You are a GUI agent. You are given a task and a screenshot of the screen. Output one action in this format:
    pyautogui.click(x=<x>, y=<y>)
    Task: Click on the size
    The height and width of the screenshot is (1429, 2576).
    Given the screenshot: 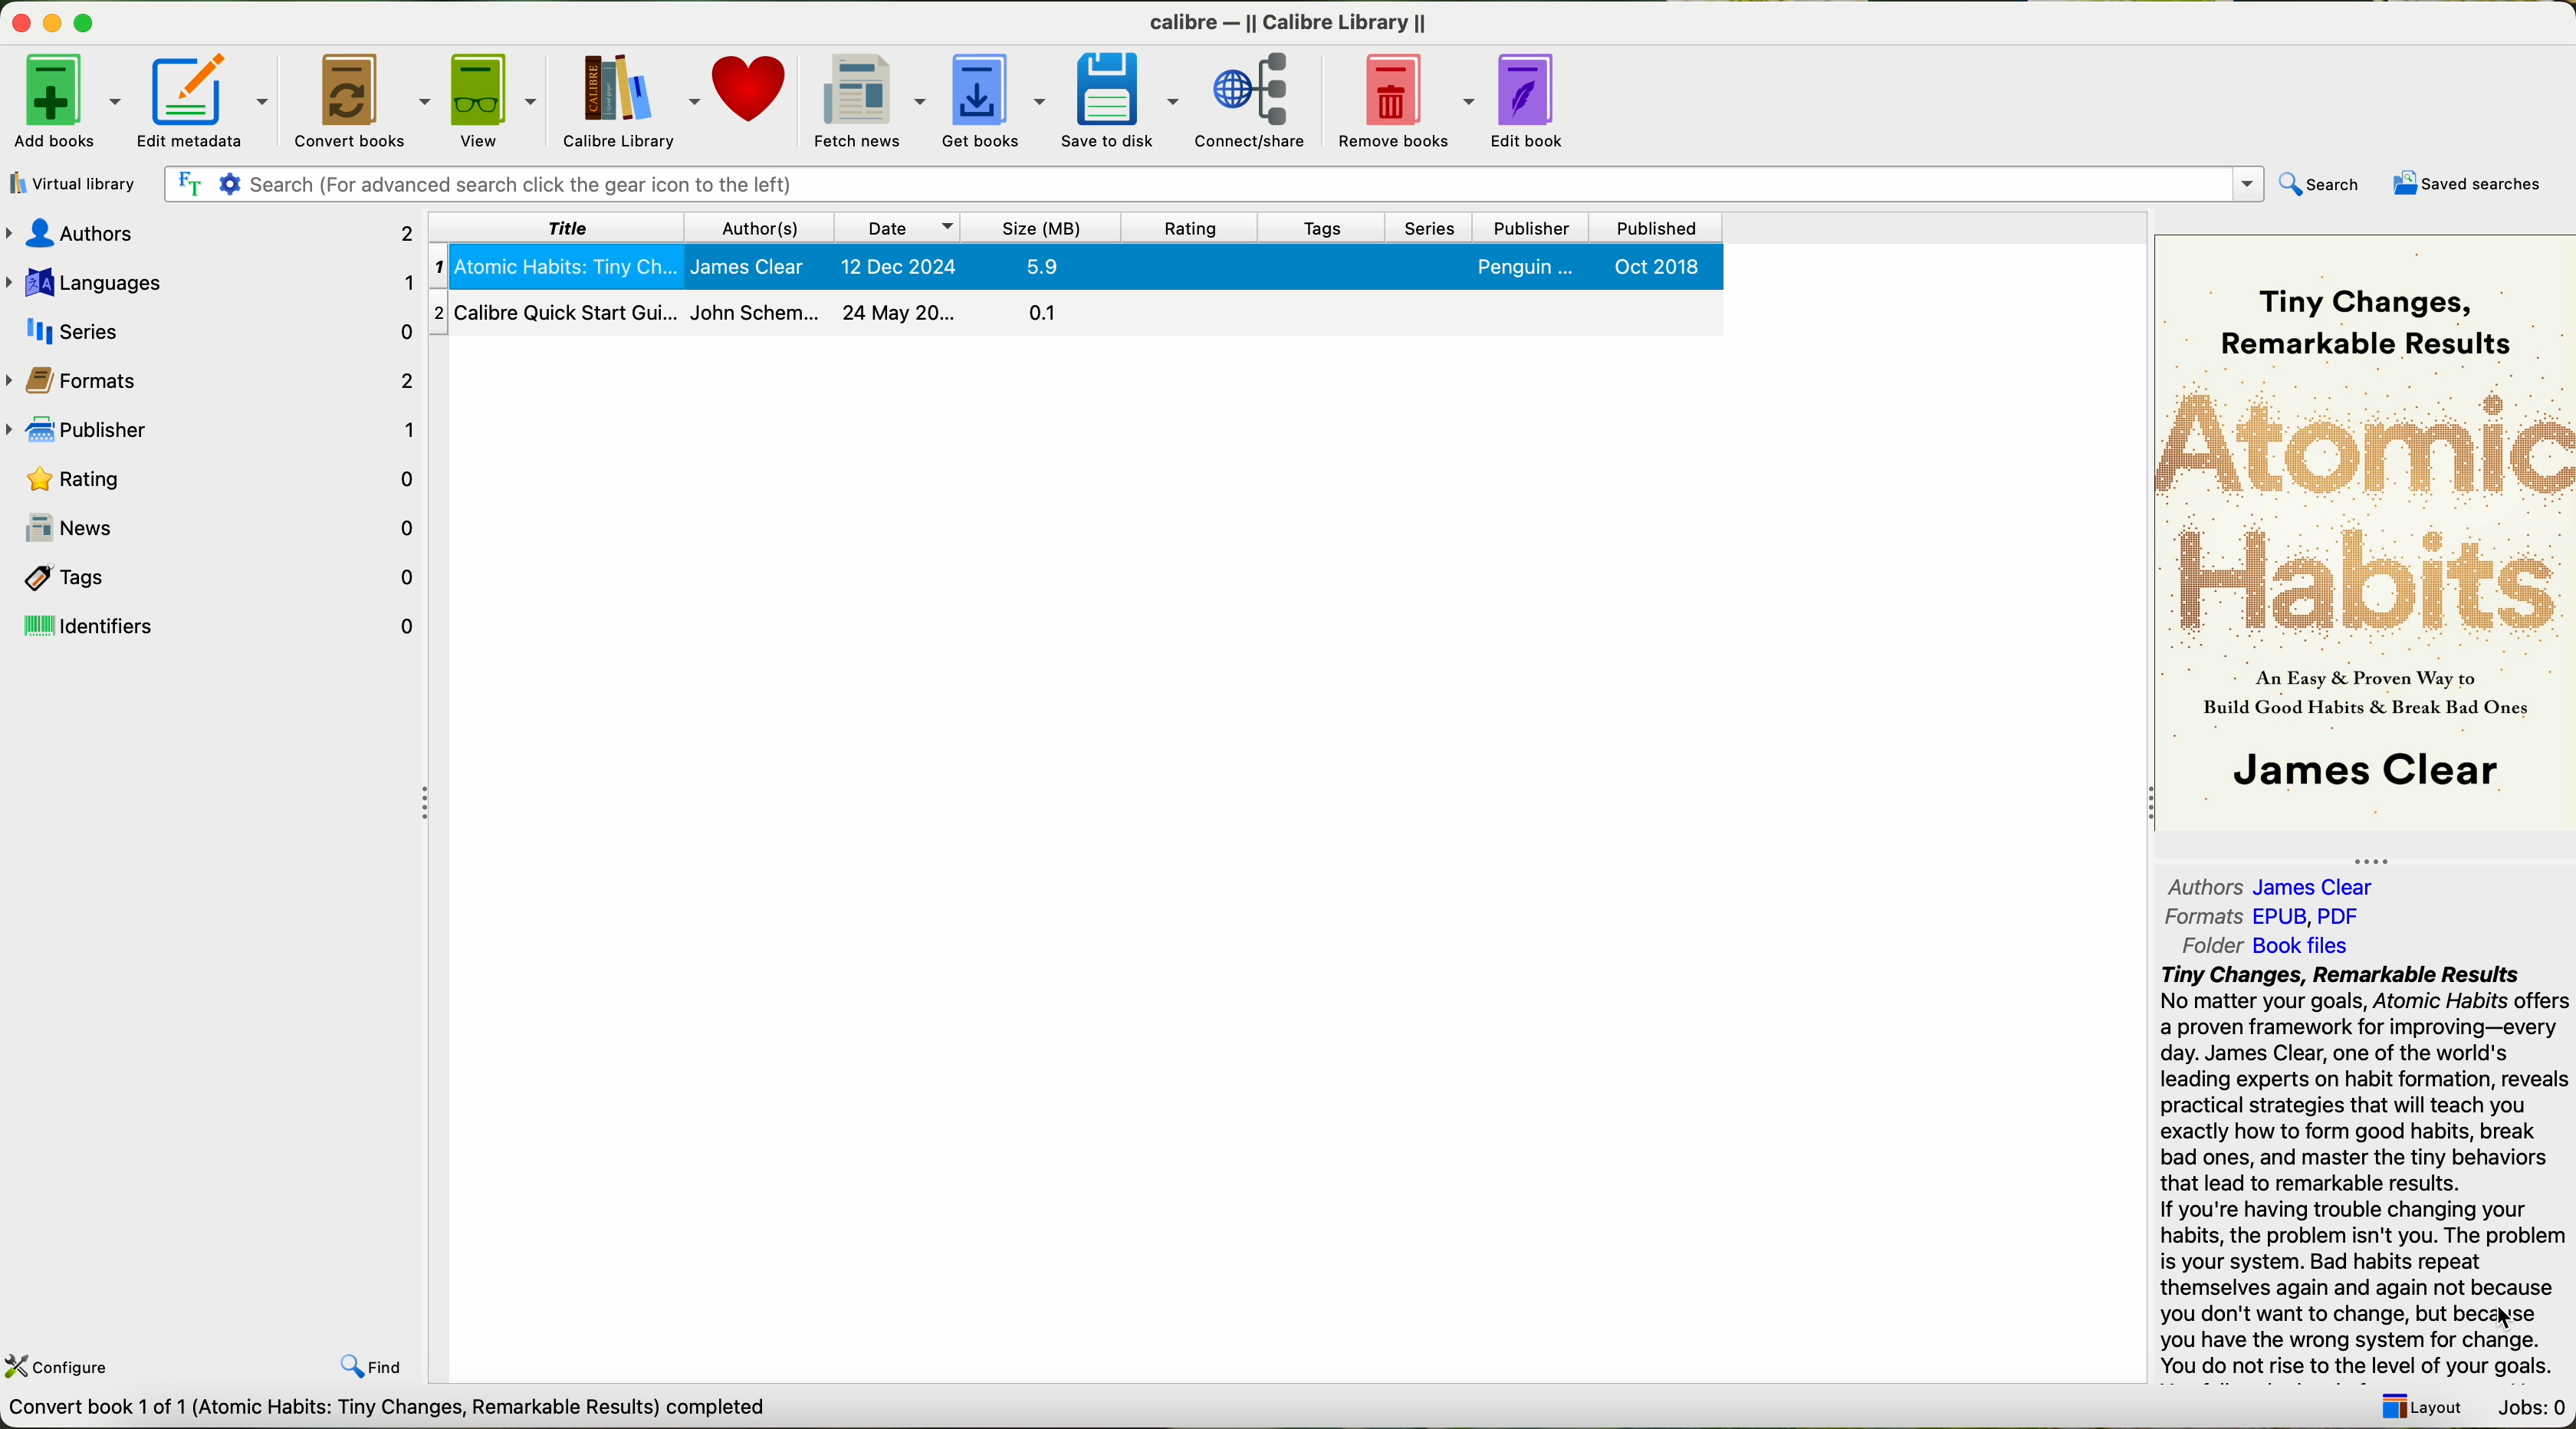 What is the action you would take?
    pyautogui.click(x=1040, y=226)
    